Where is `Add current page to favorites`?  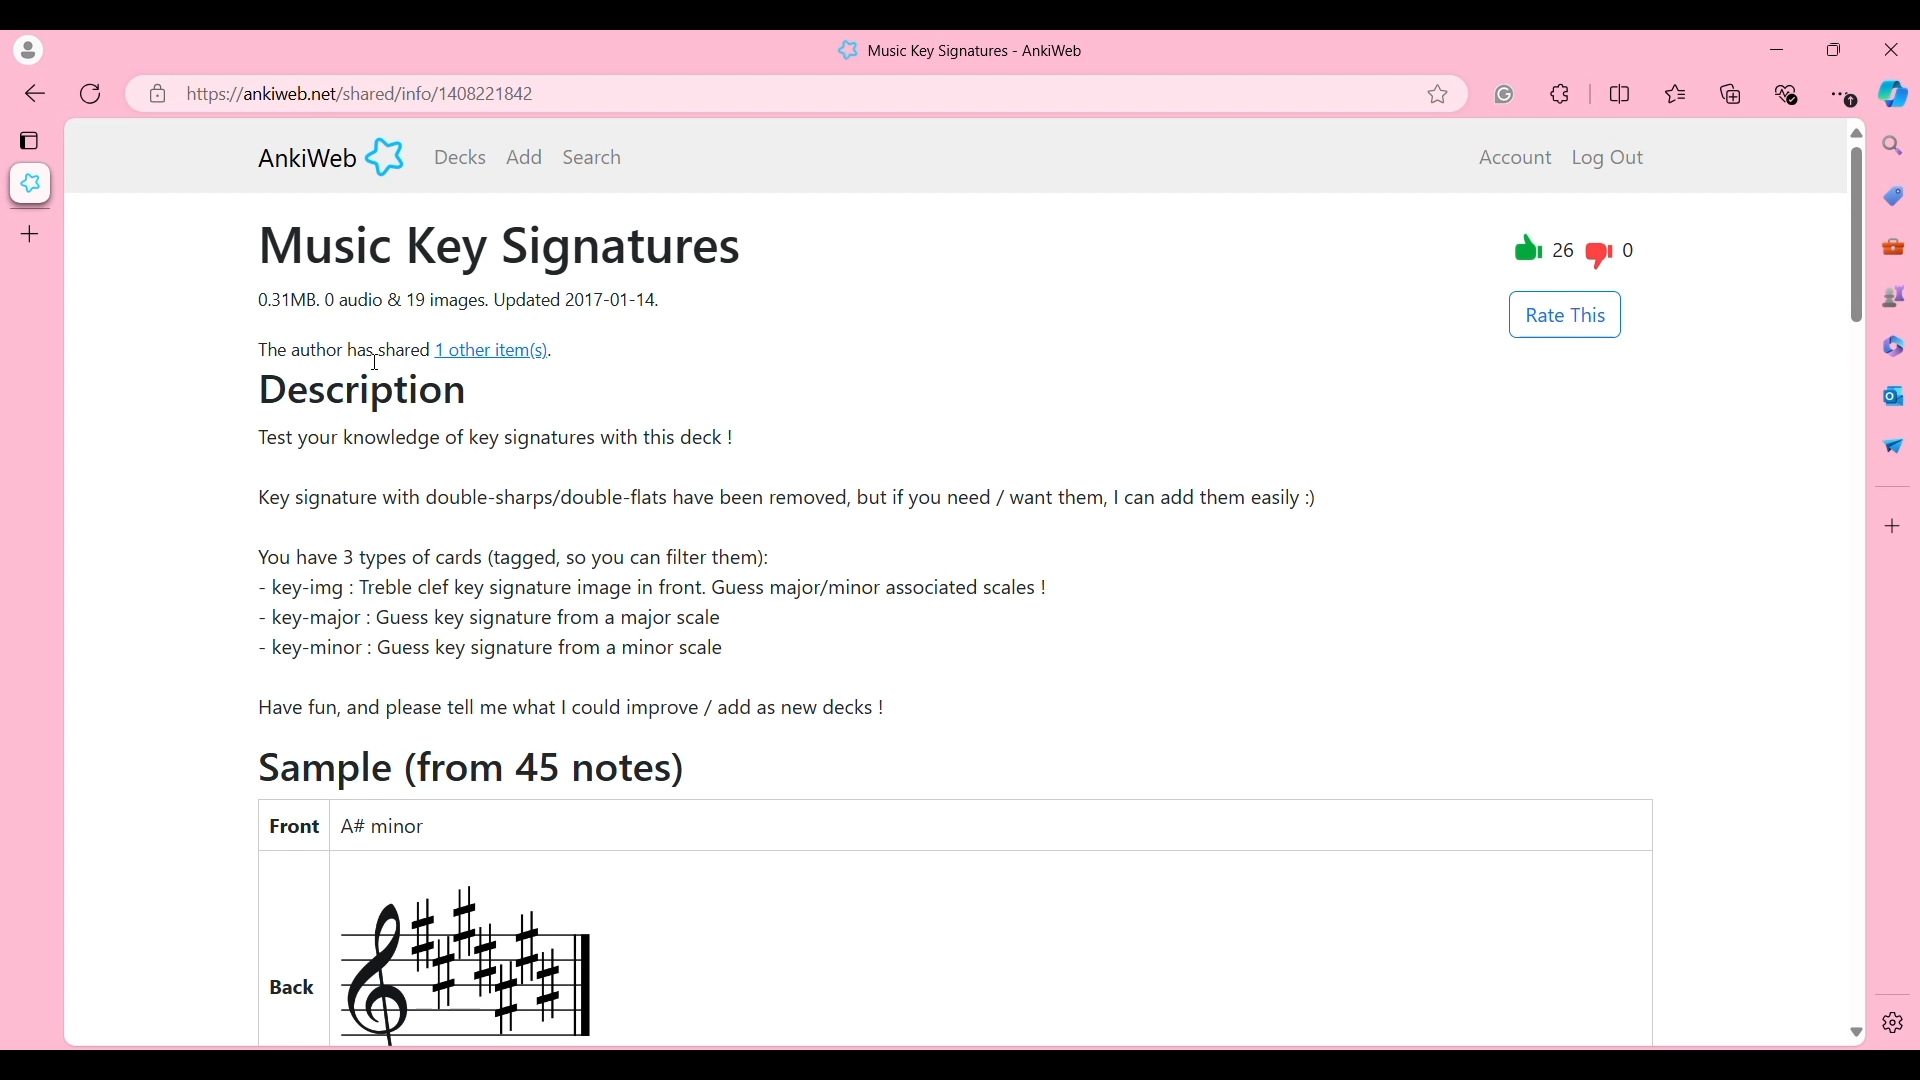 Add current page to favorites is located at coordinates (1445, 94).